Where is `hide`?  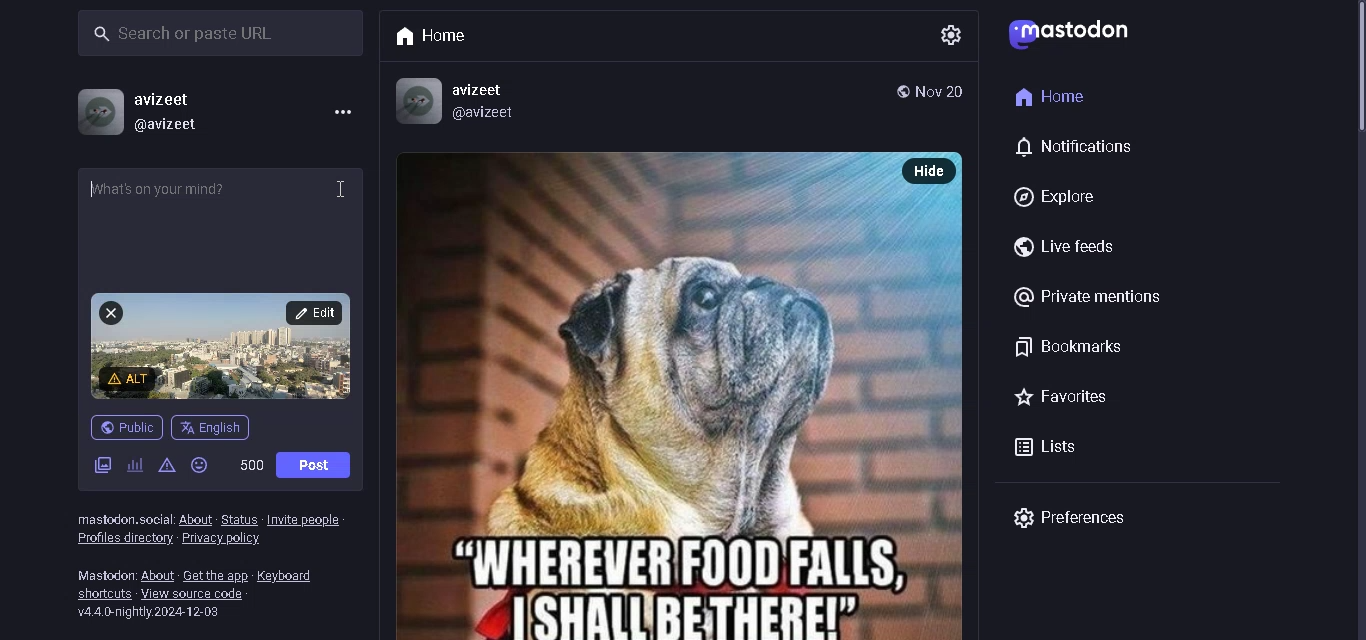
hide is located at coordinates (928, 171).